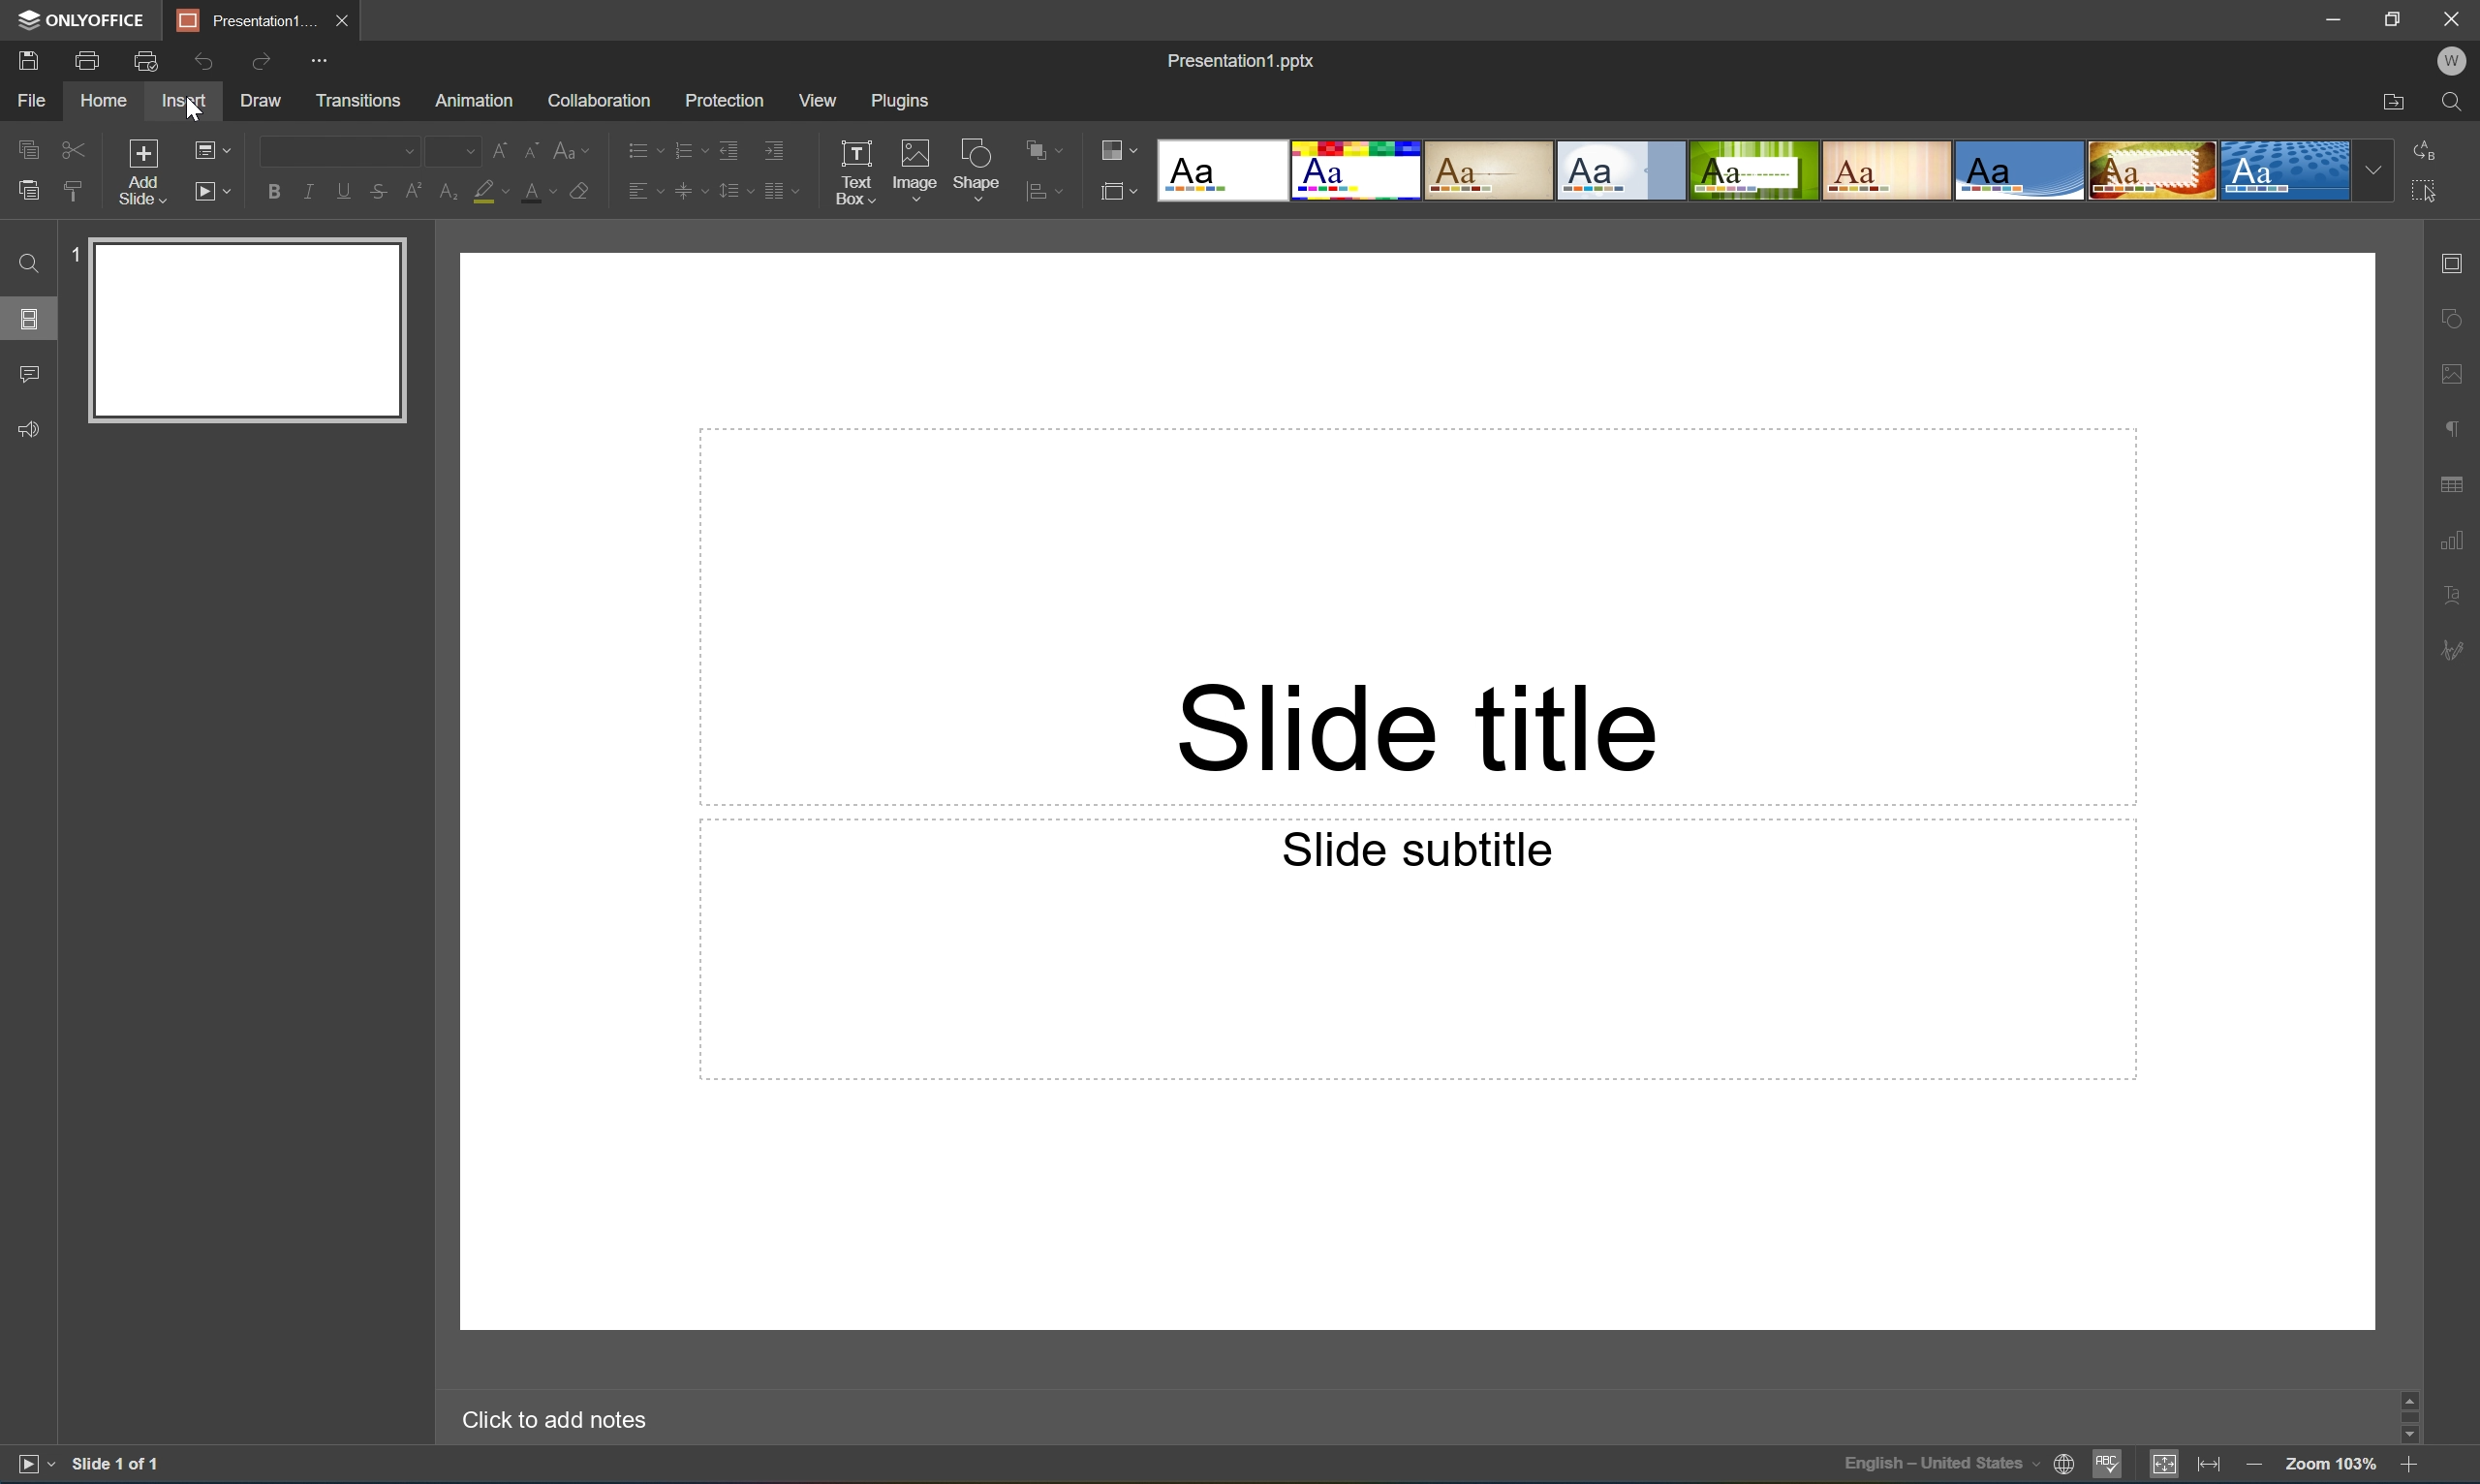 The height and width of the screenshot is (1484, 2480). What do you see at coordinates (735, 192) in the screenshot?
I see `Line spacing` at bounding box center [735, 192].